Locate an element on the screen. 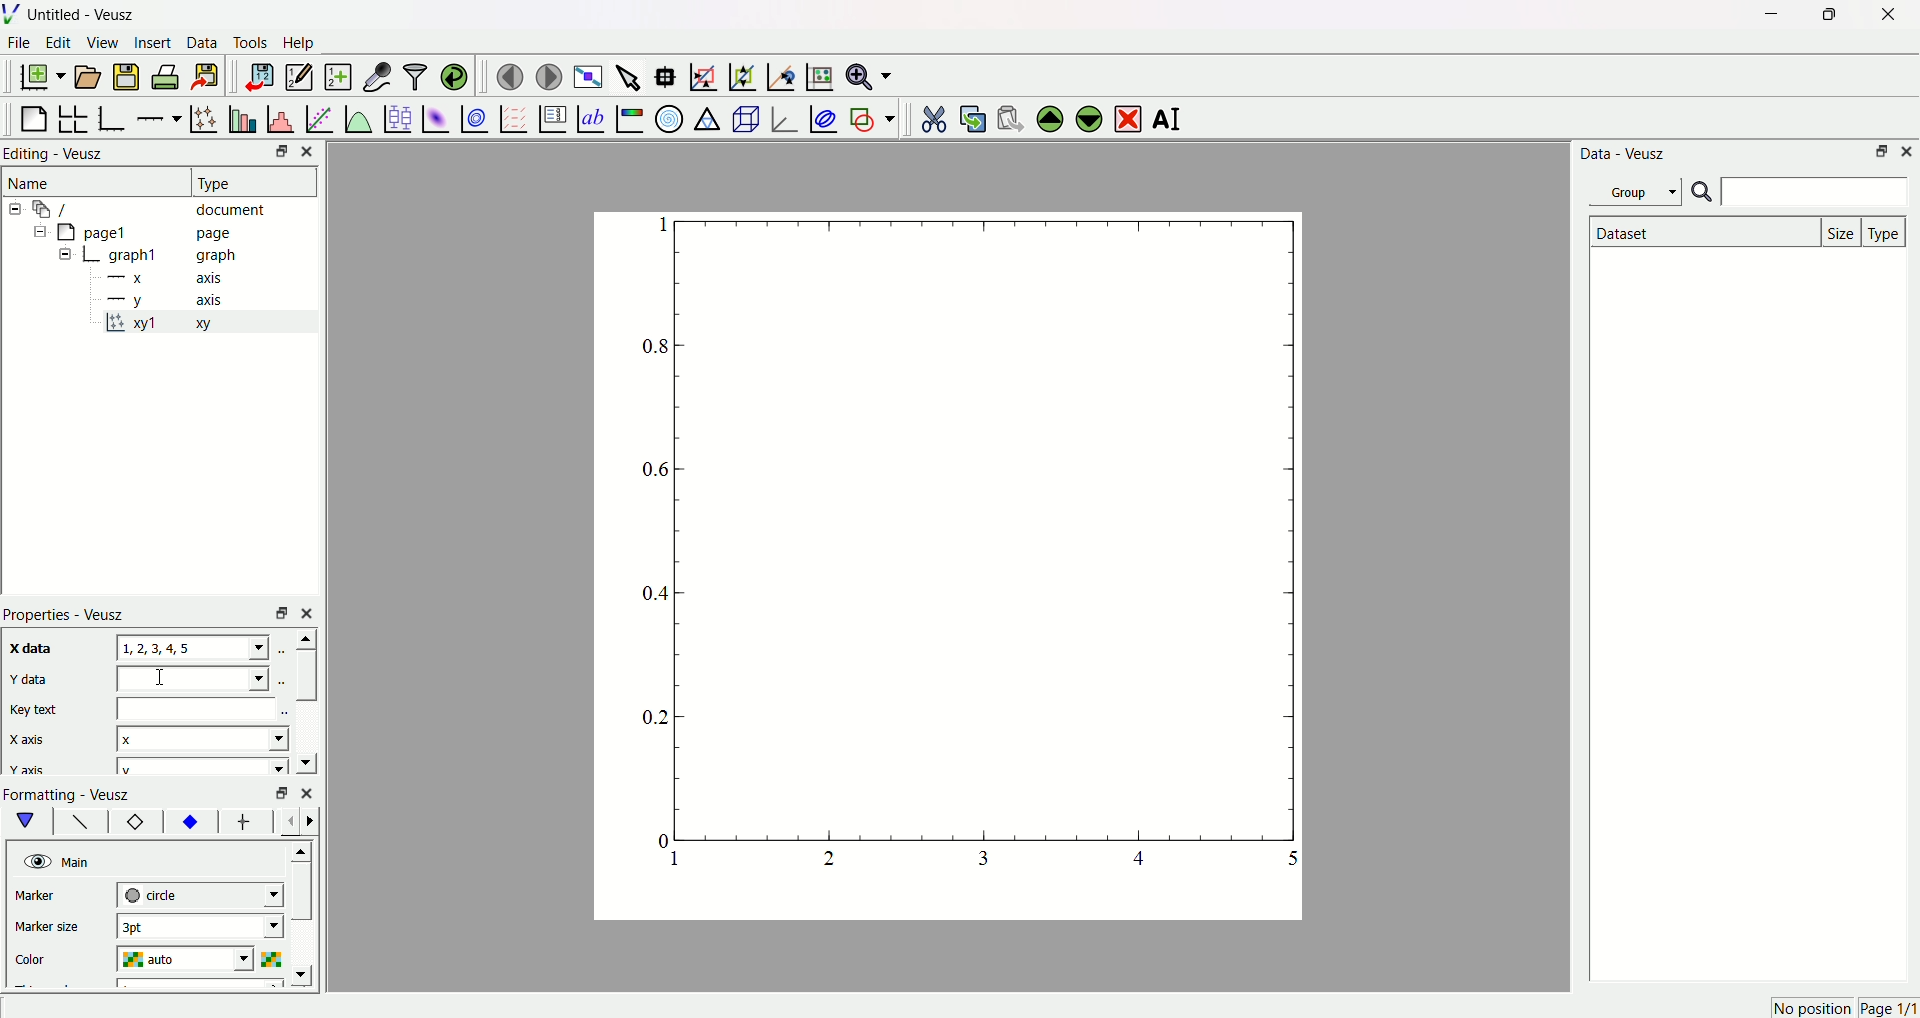 The image size is (1920, 1018). print document is located at coordinates (168, 79).